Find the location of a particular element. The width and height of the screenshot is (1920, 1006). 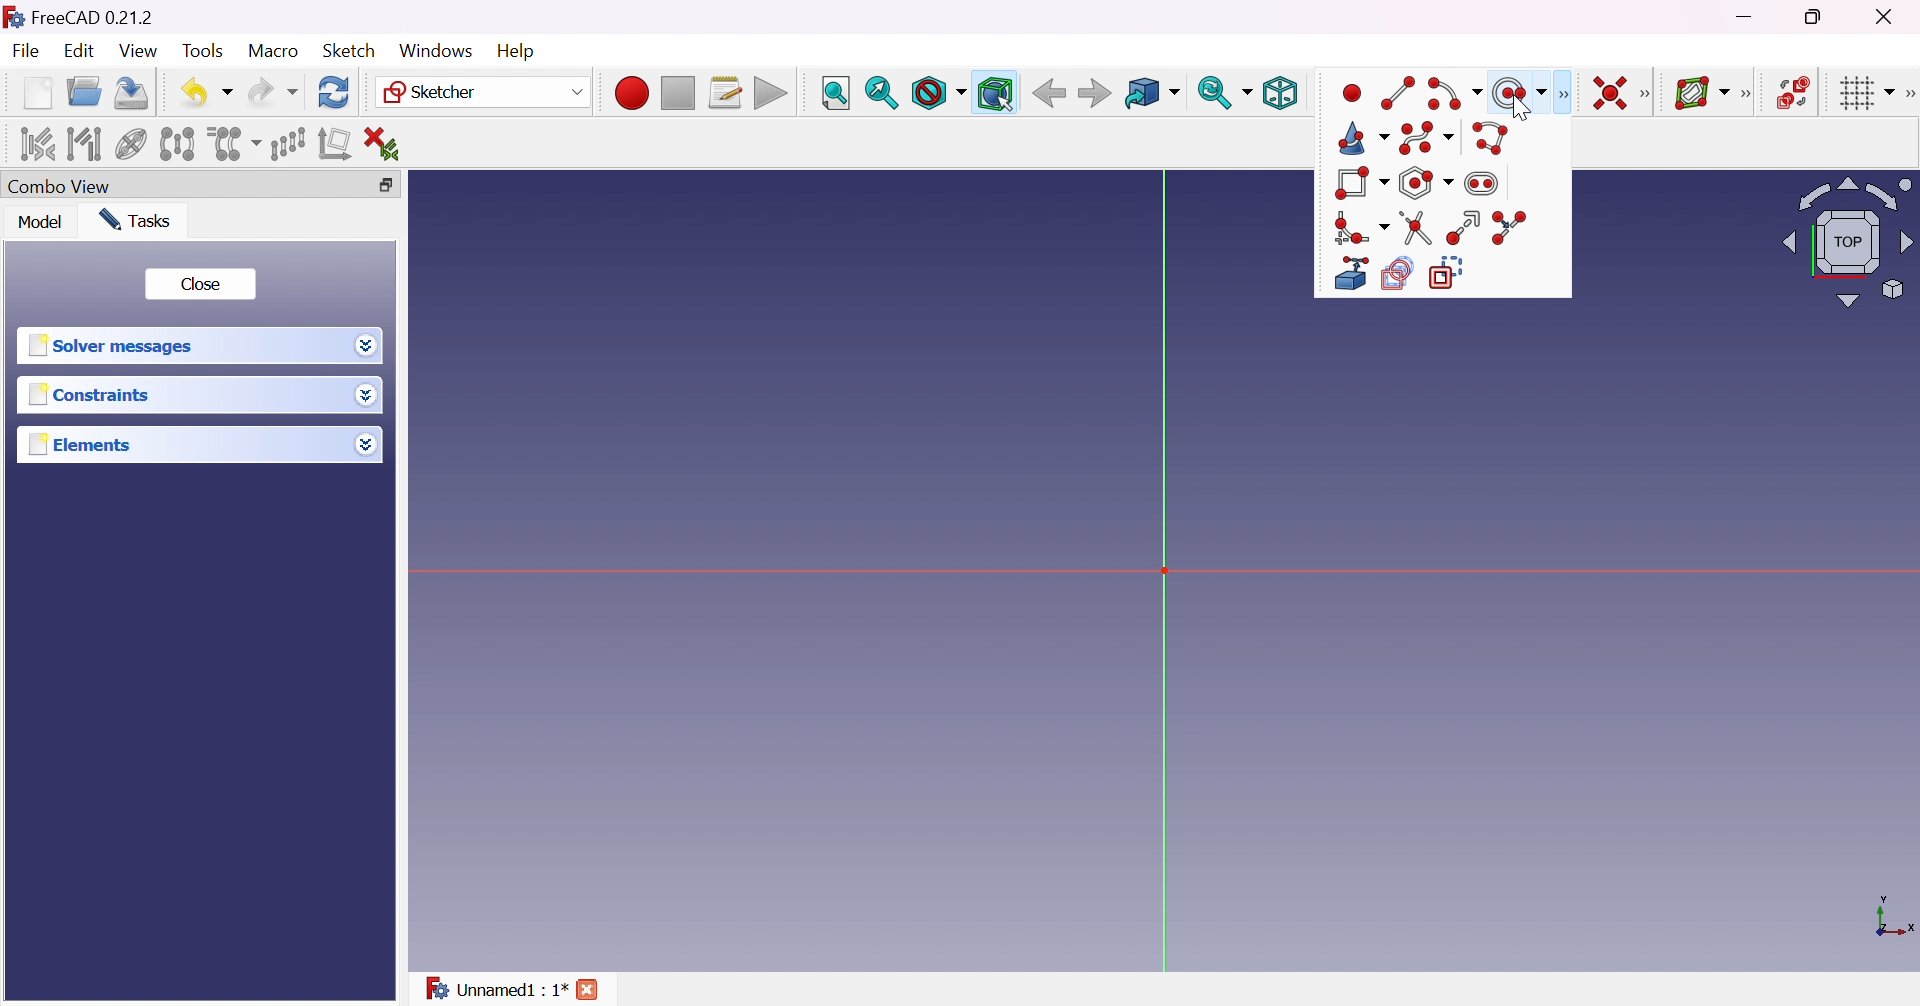

Undo is located at coordinates (207, 92).